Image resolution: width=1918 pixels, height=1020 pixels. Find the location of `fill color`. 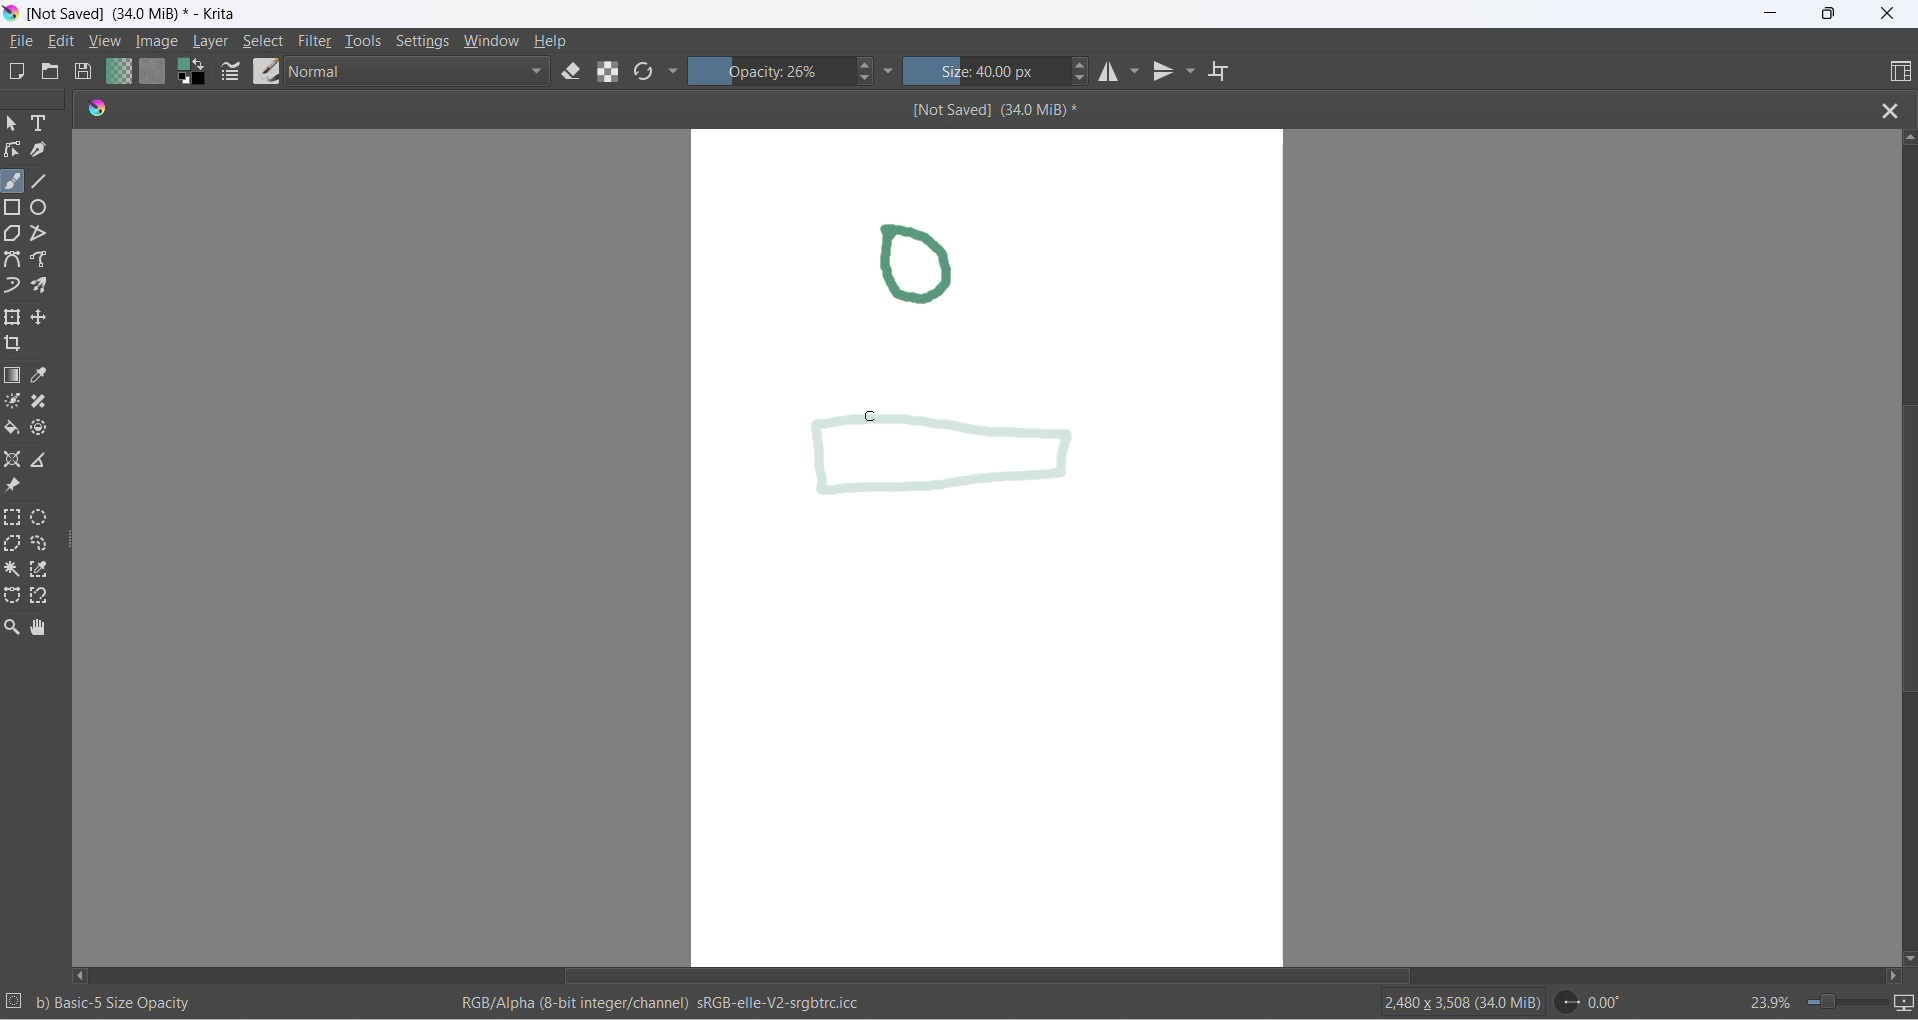

fill color is located at coordinates (15, 431).